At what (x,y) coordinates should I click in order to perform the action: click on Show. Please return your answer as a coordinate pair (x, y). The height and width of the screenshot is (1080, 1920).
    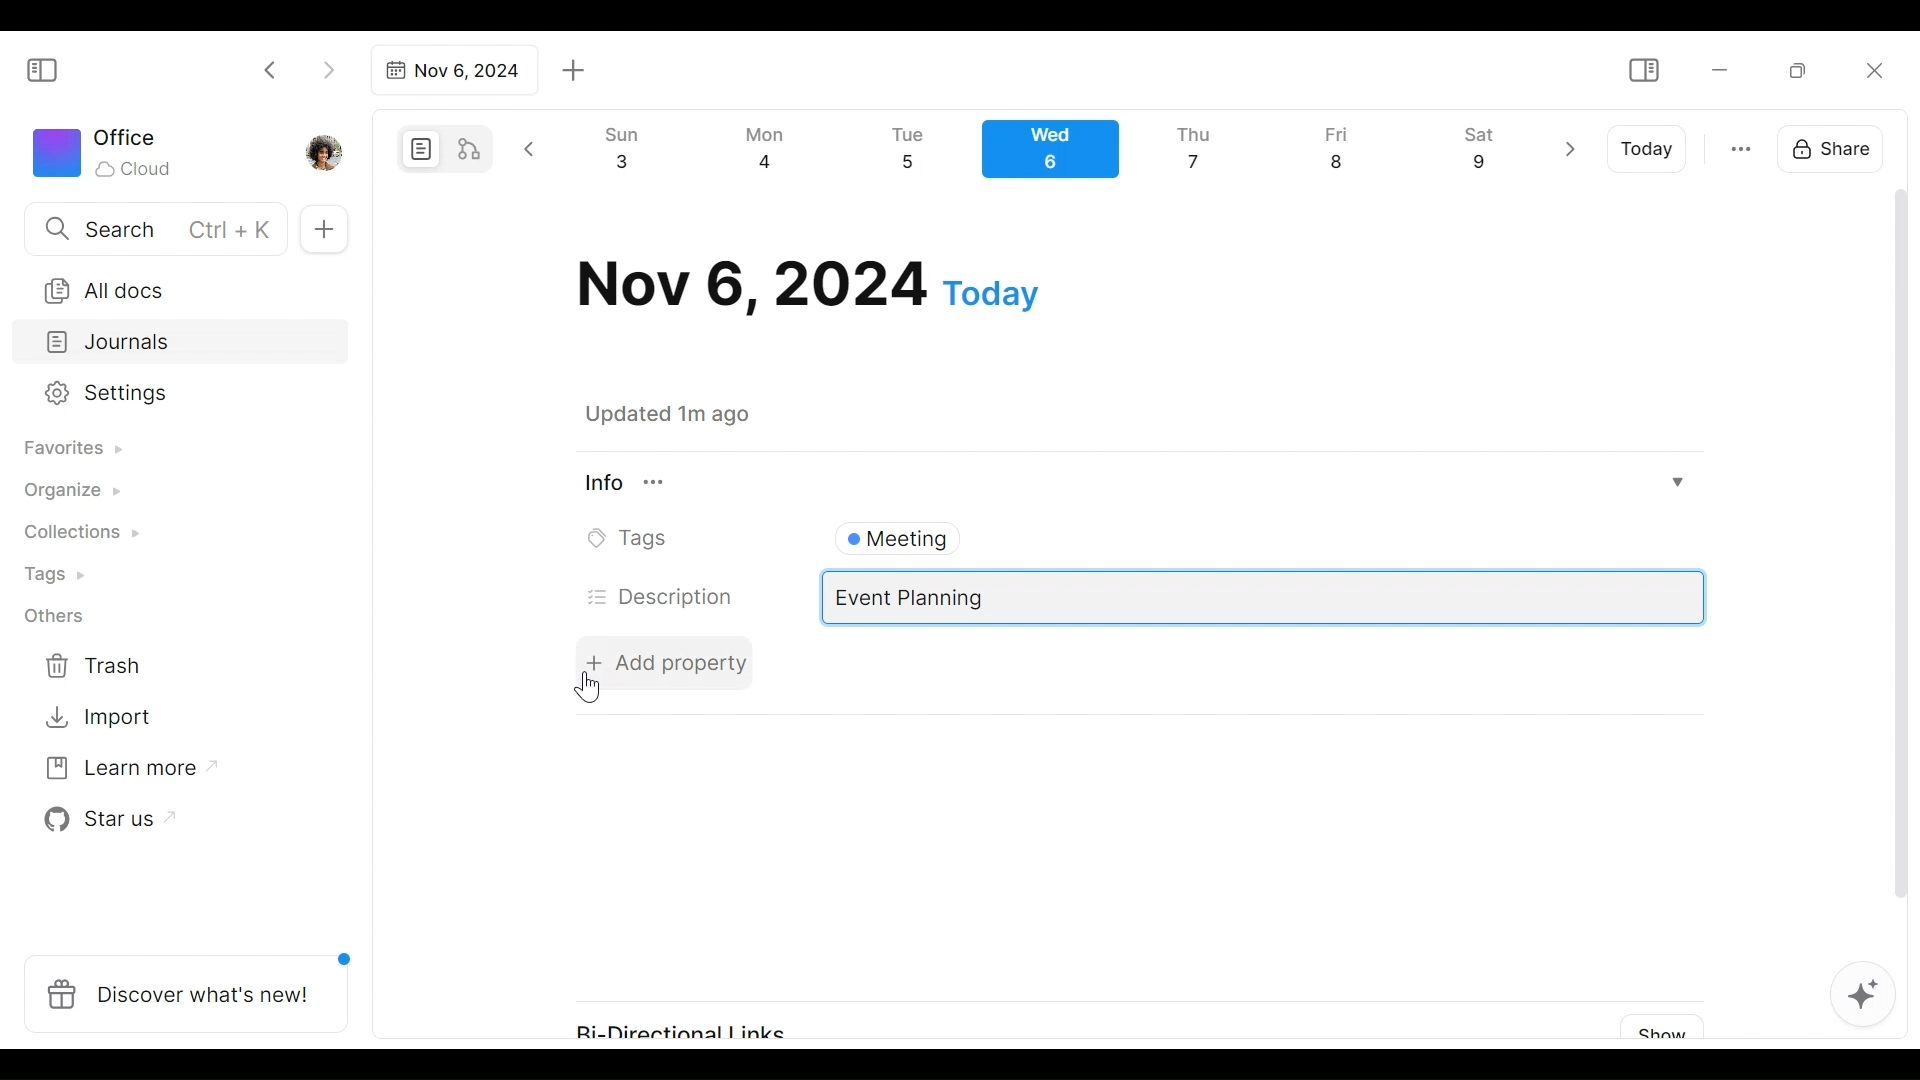
    Looking at the image, I should click on (1655, 1028).